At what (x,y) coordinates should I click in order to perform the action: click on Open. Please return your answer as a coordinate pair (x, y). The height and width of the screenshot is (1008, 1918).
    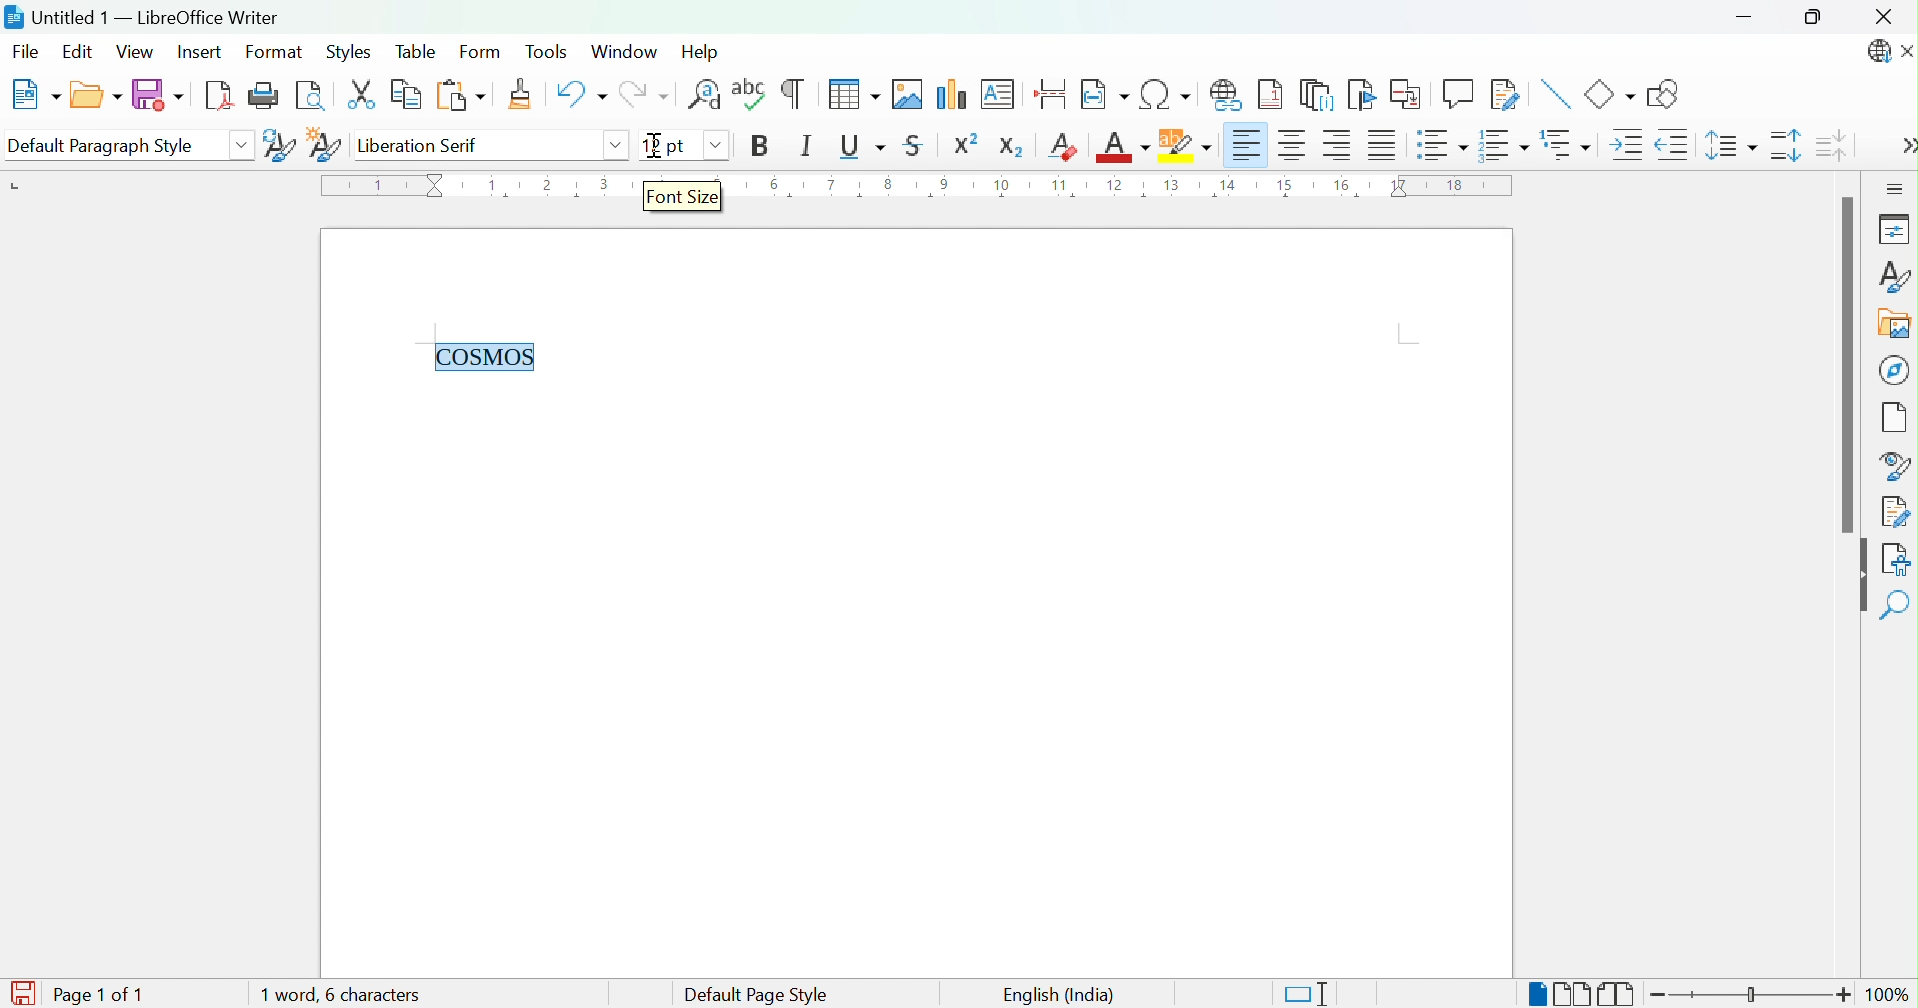
    Looking at the image, I should click on (95, 96).